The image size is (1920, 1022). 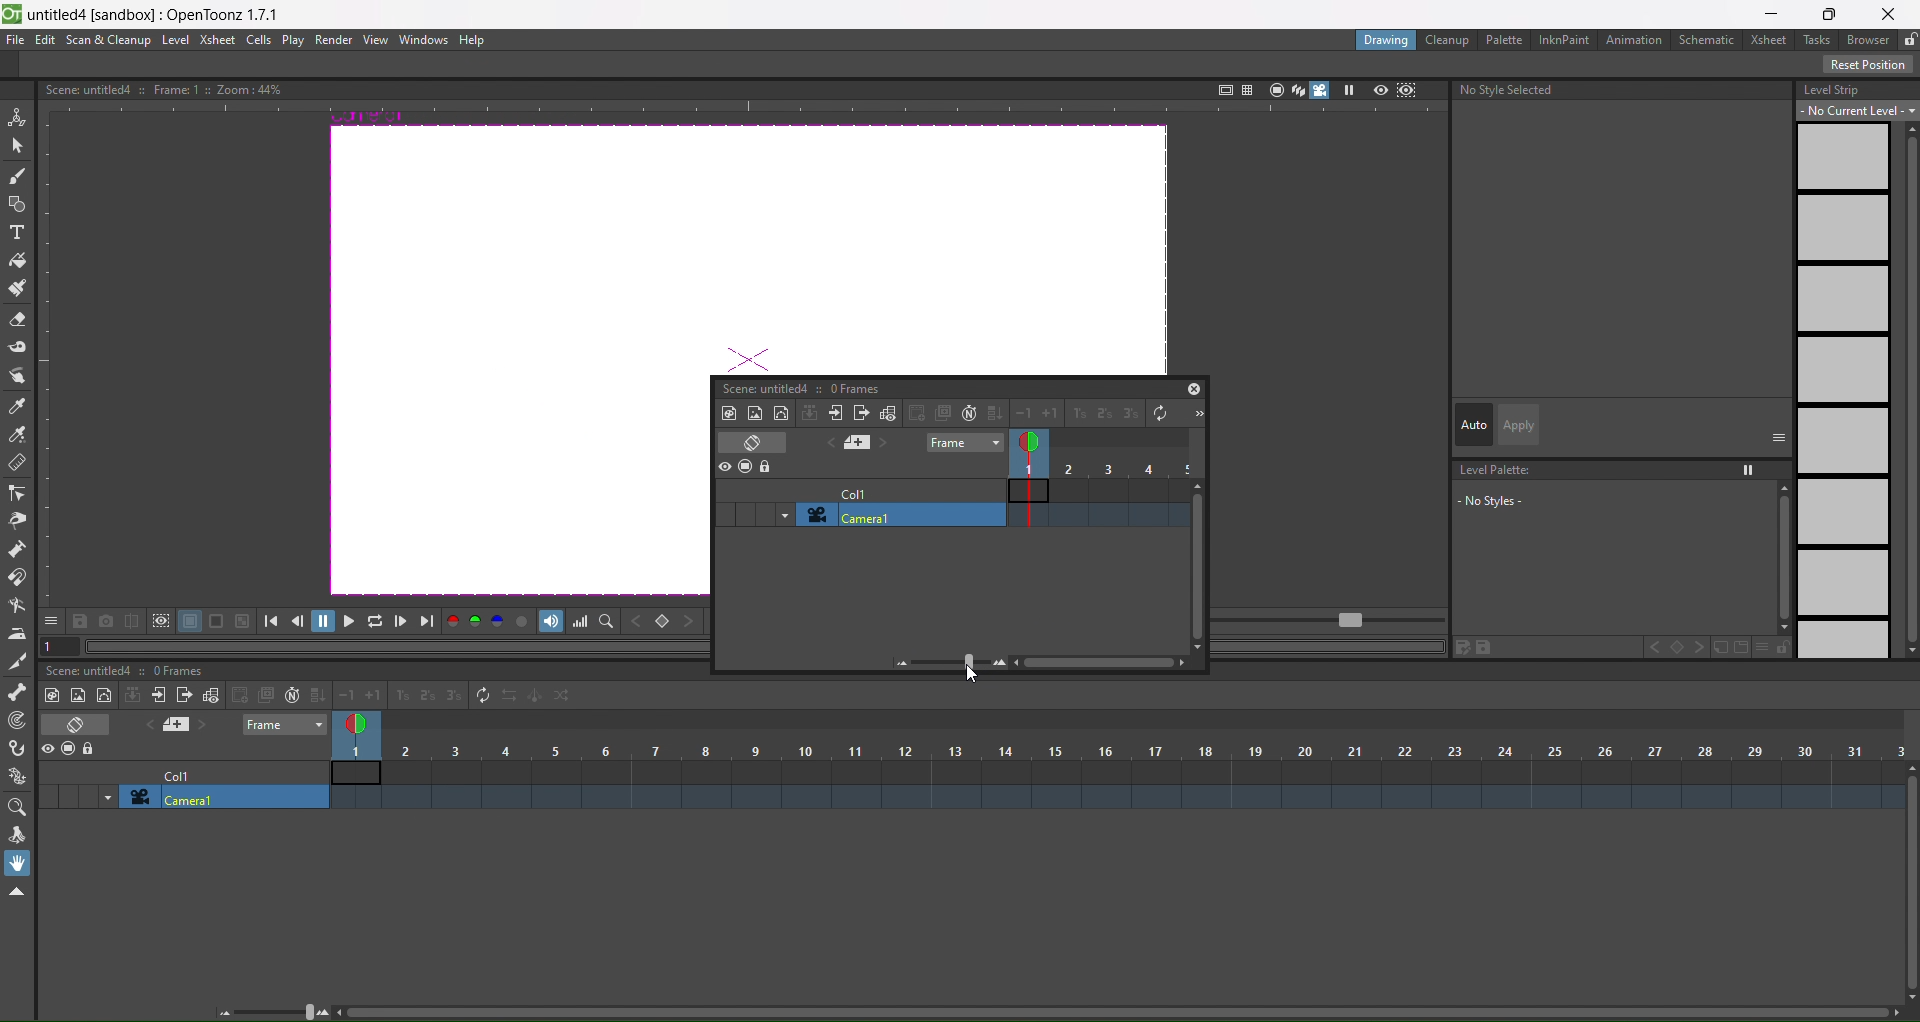 What do you see at coordinates (157, 14) in the screenshot?
I see `untitledd [sandbox] :OpenToonz 1.7.1` at bounding box center [157, 14].